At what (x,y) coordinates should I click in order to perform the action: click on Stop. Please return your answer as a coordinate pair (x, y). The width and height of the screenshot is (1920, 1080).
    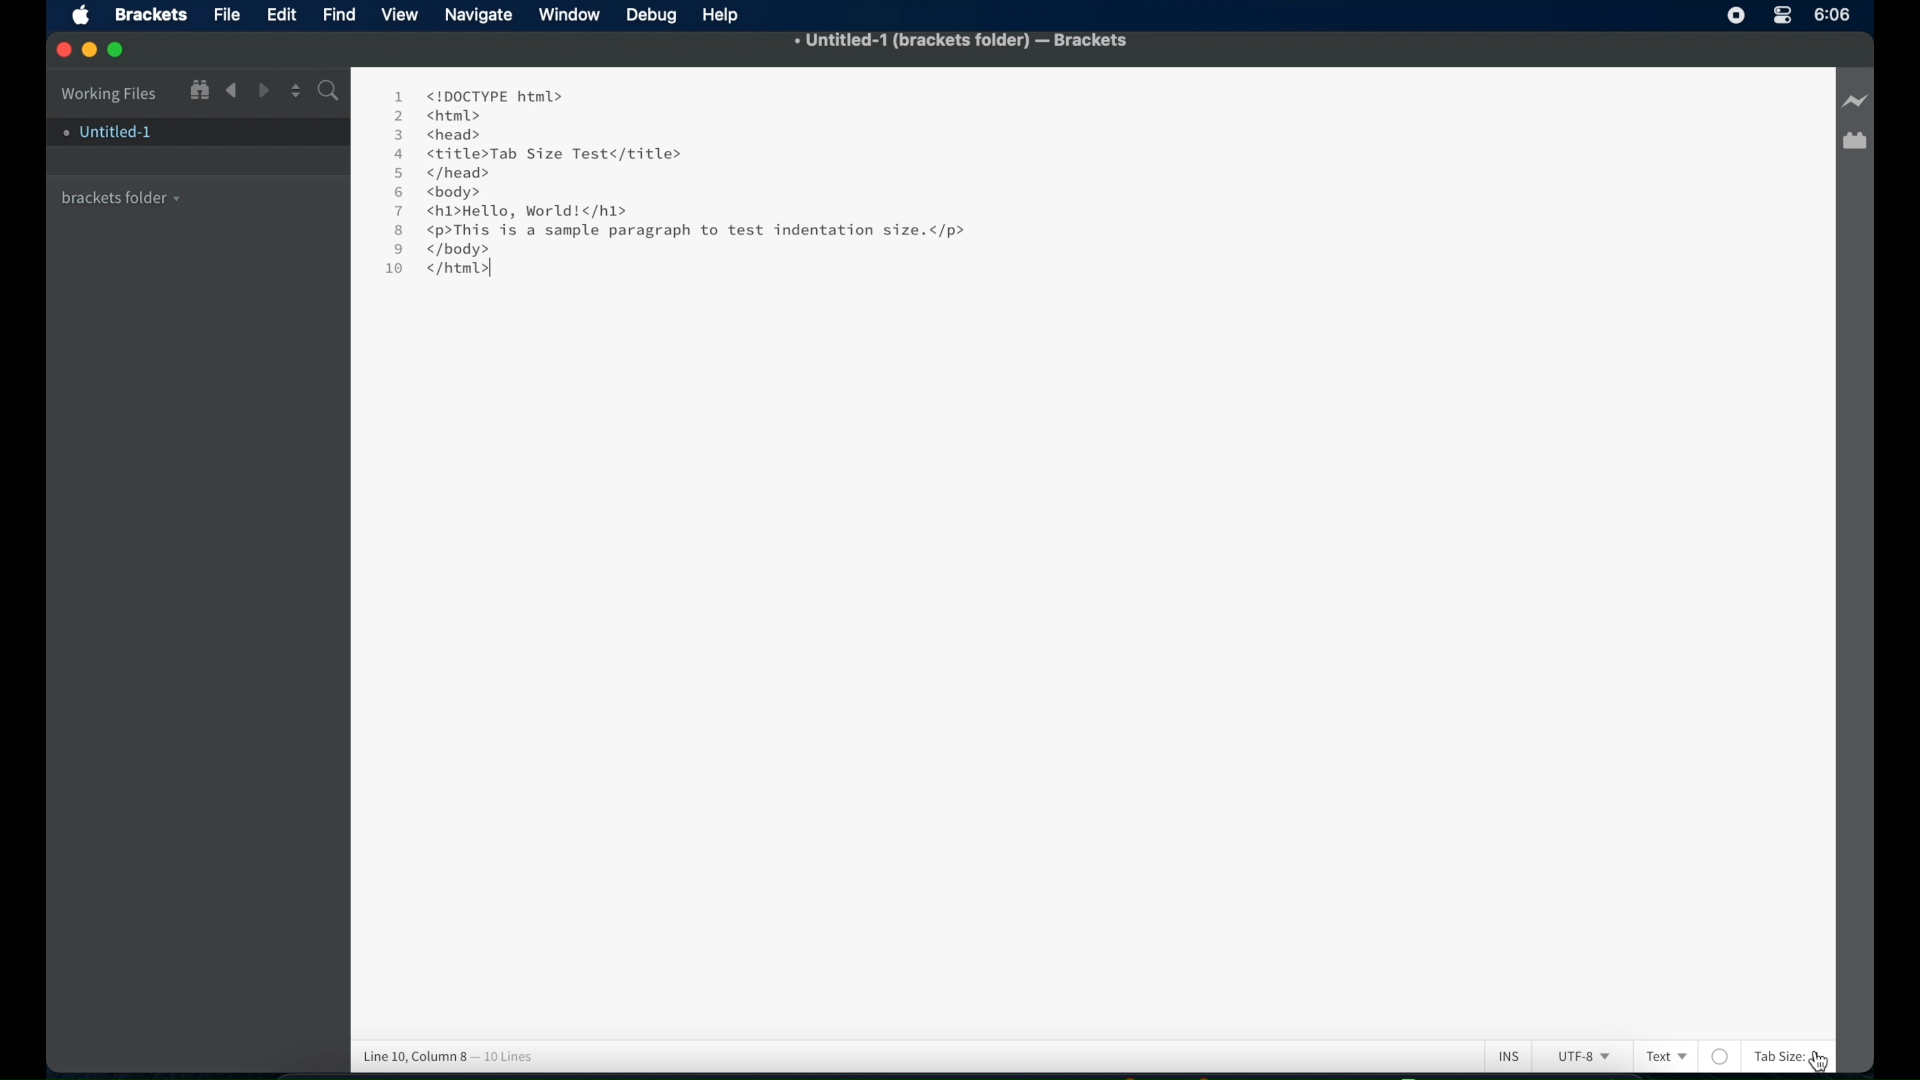
    Looking at the image, I should click on (1736, 15).